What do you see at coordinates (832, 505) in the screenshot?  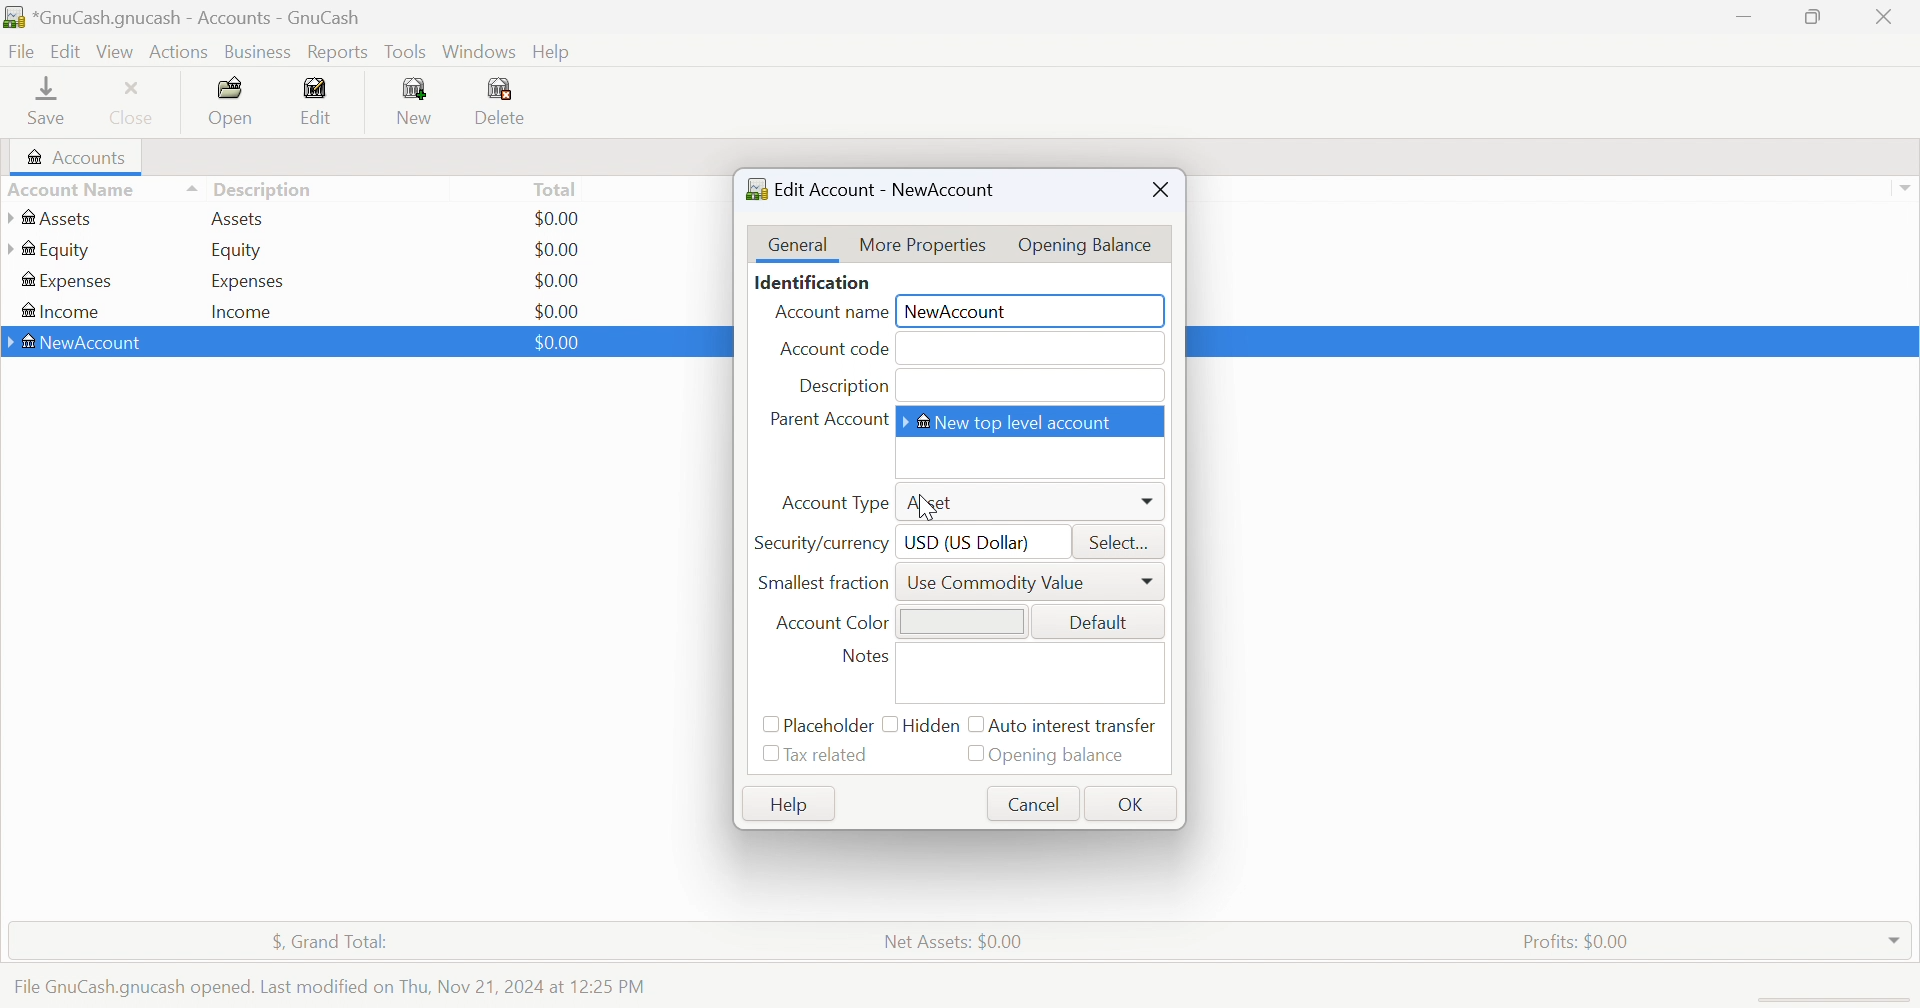 I see `Account Type` at bounding box center [832, 505].